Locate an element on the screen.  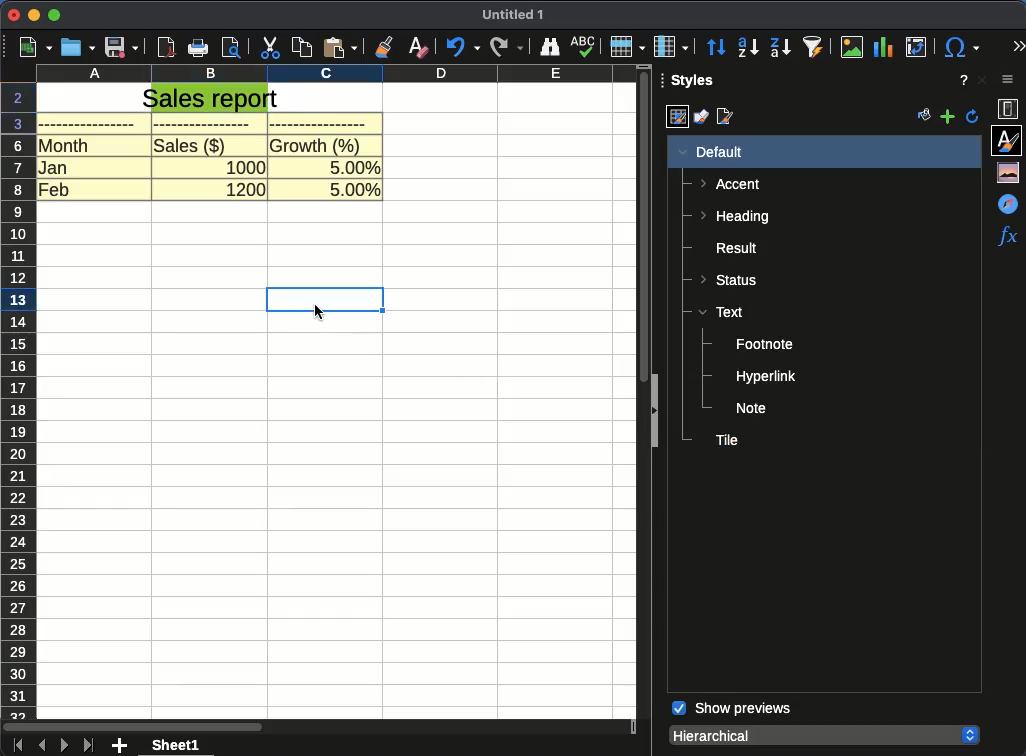
spell check is located at coordinates (582, 46).